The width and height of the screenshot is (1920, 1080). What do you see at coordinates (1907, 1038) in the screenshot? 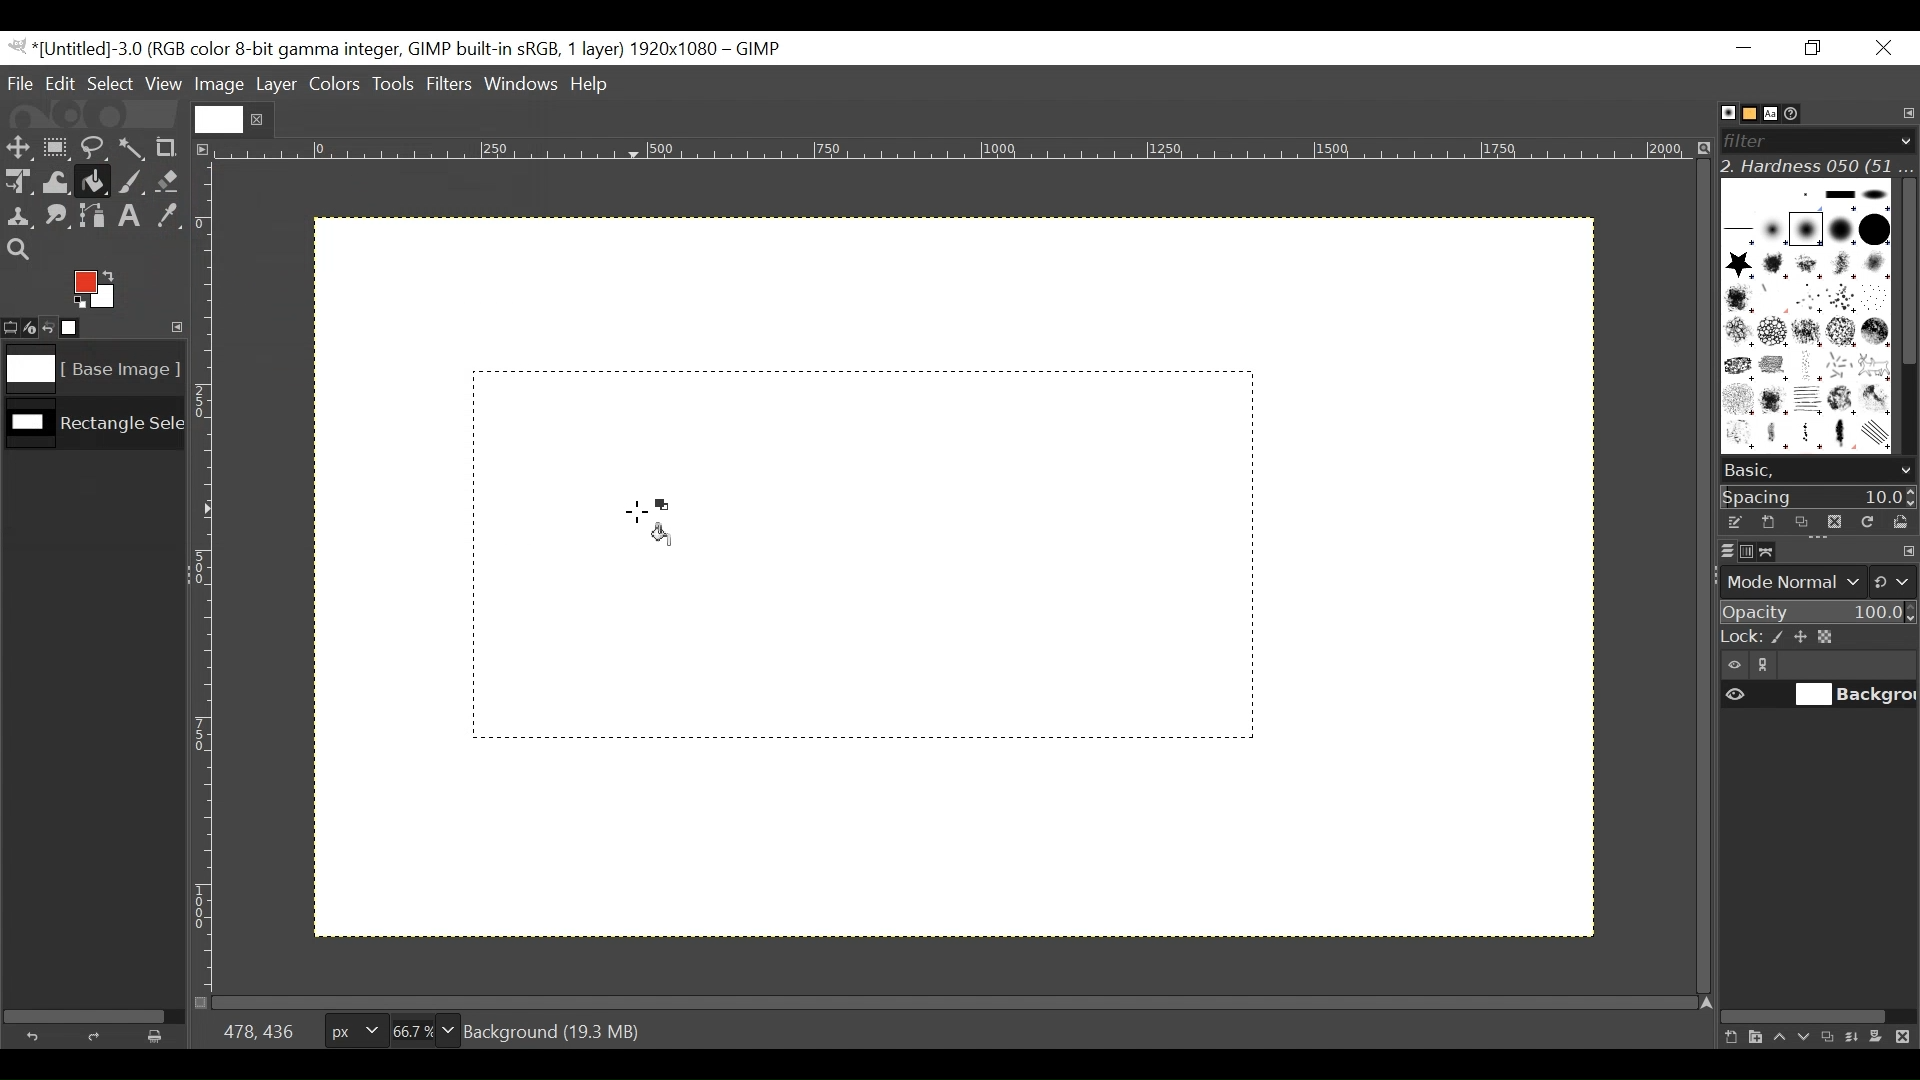
I see `Delete this layer` at bounding box center [1907, 1038].